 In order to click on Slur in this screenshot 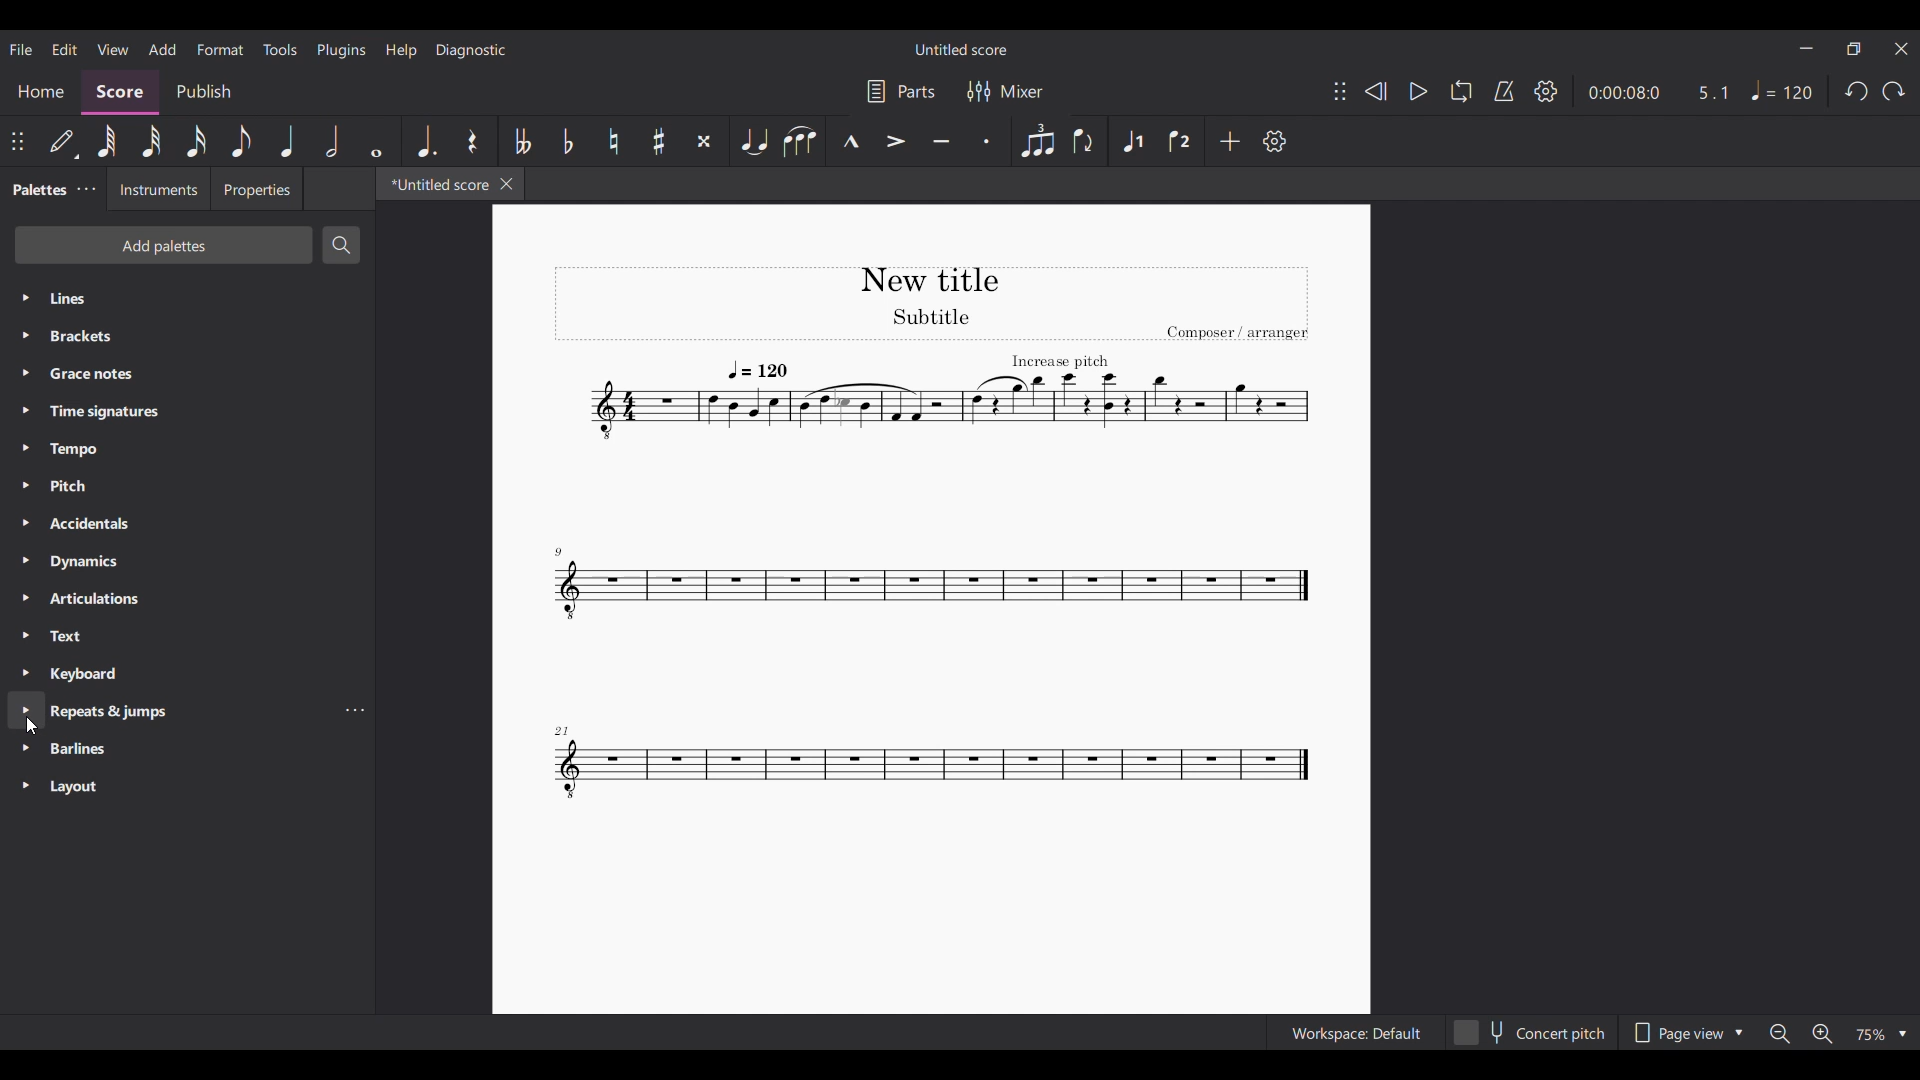, I will do `click(800, 141)`.